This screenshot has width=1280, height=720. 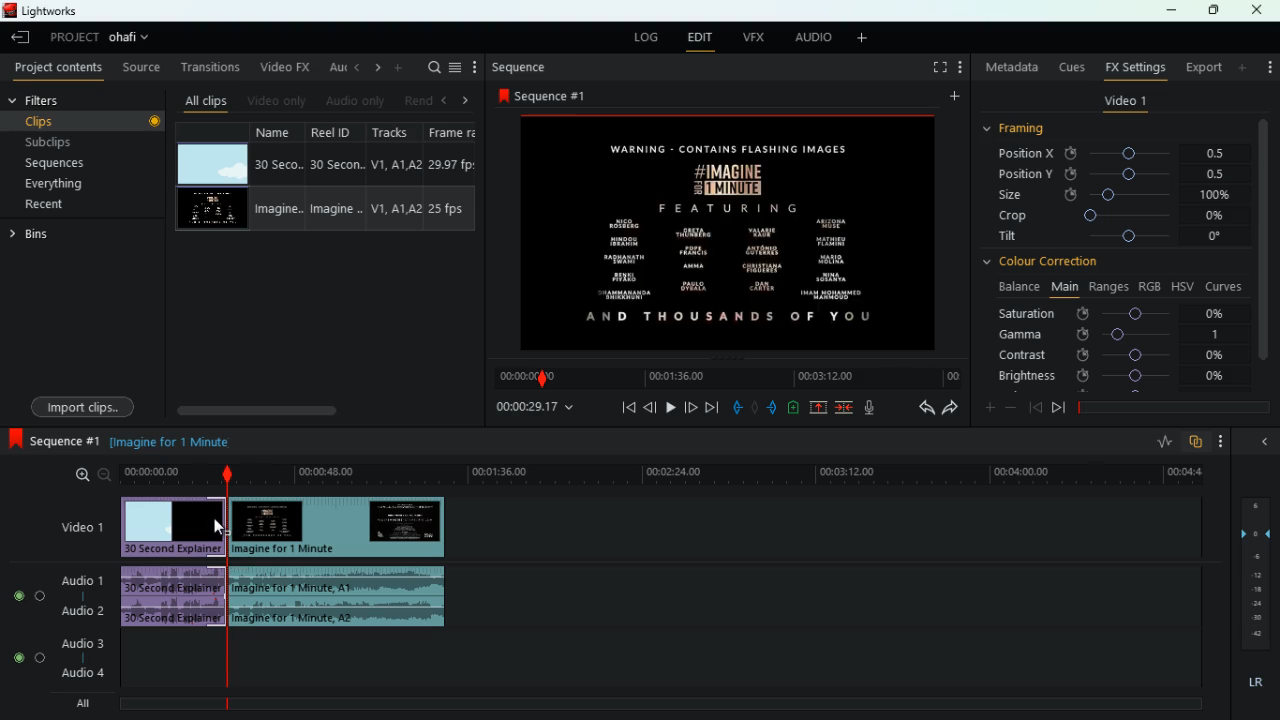 I want to click on back, so click(x=355, y=67).